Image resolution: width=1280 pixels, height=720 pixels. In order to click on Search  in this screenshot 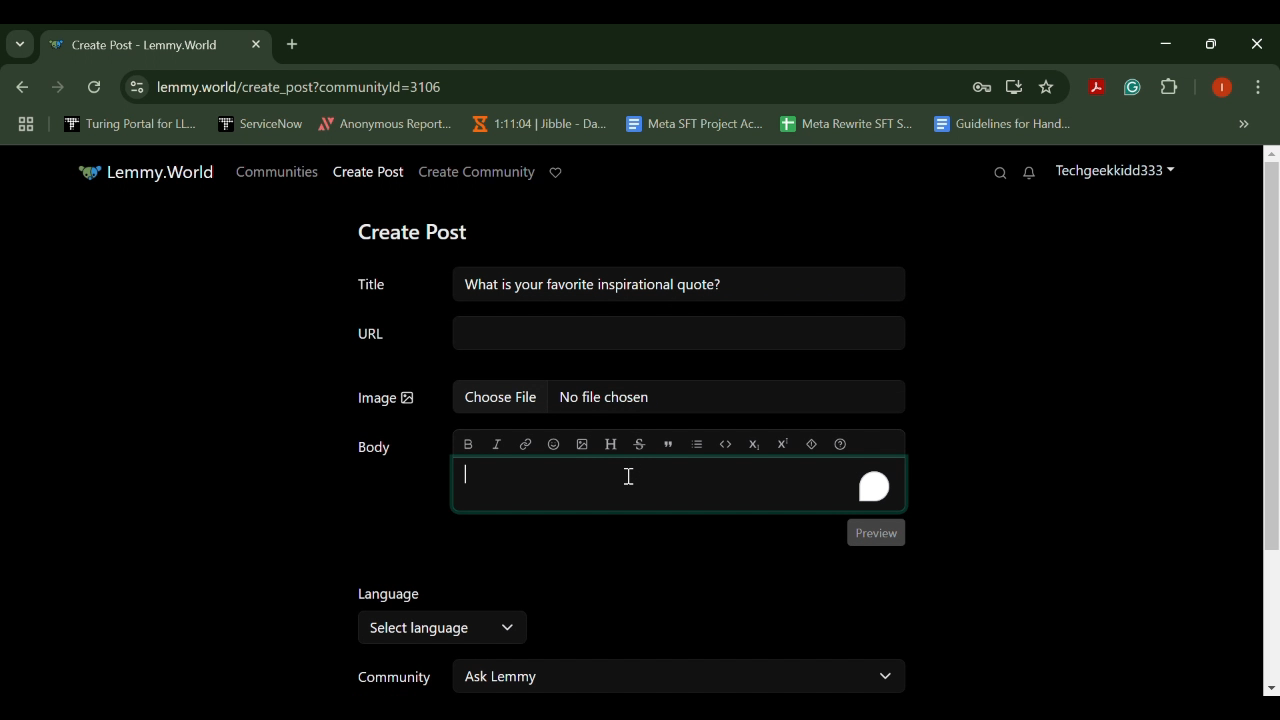, I will do `click(1000, 173)`.